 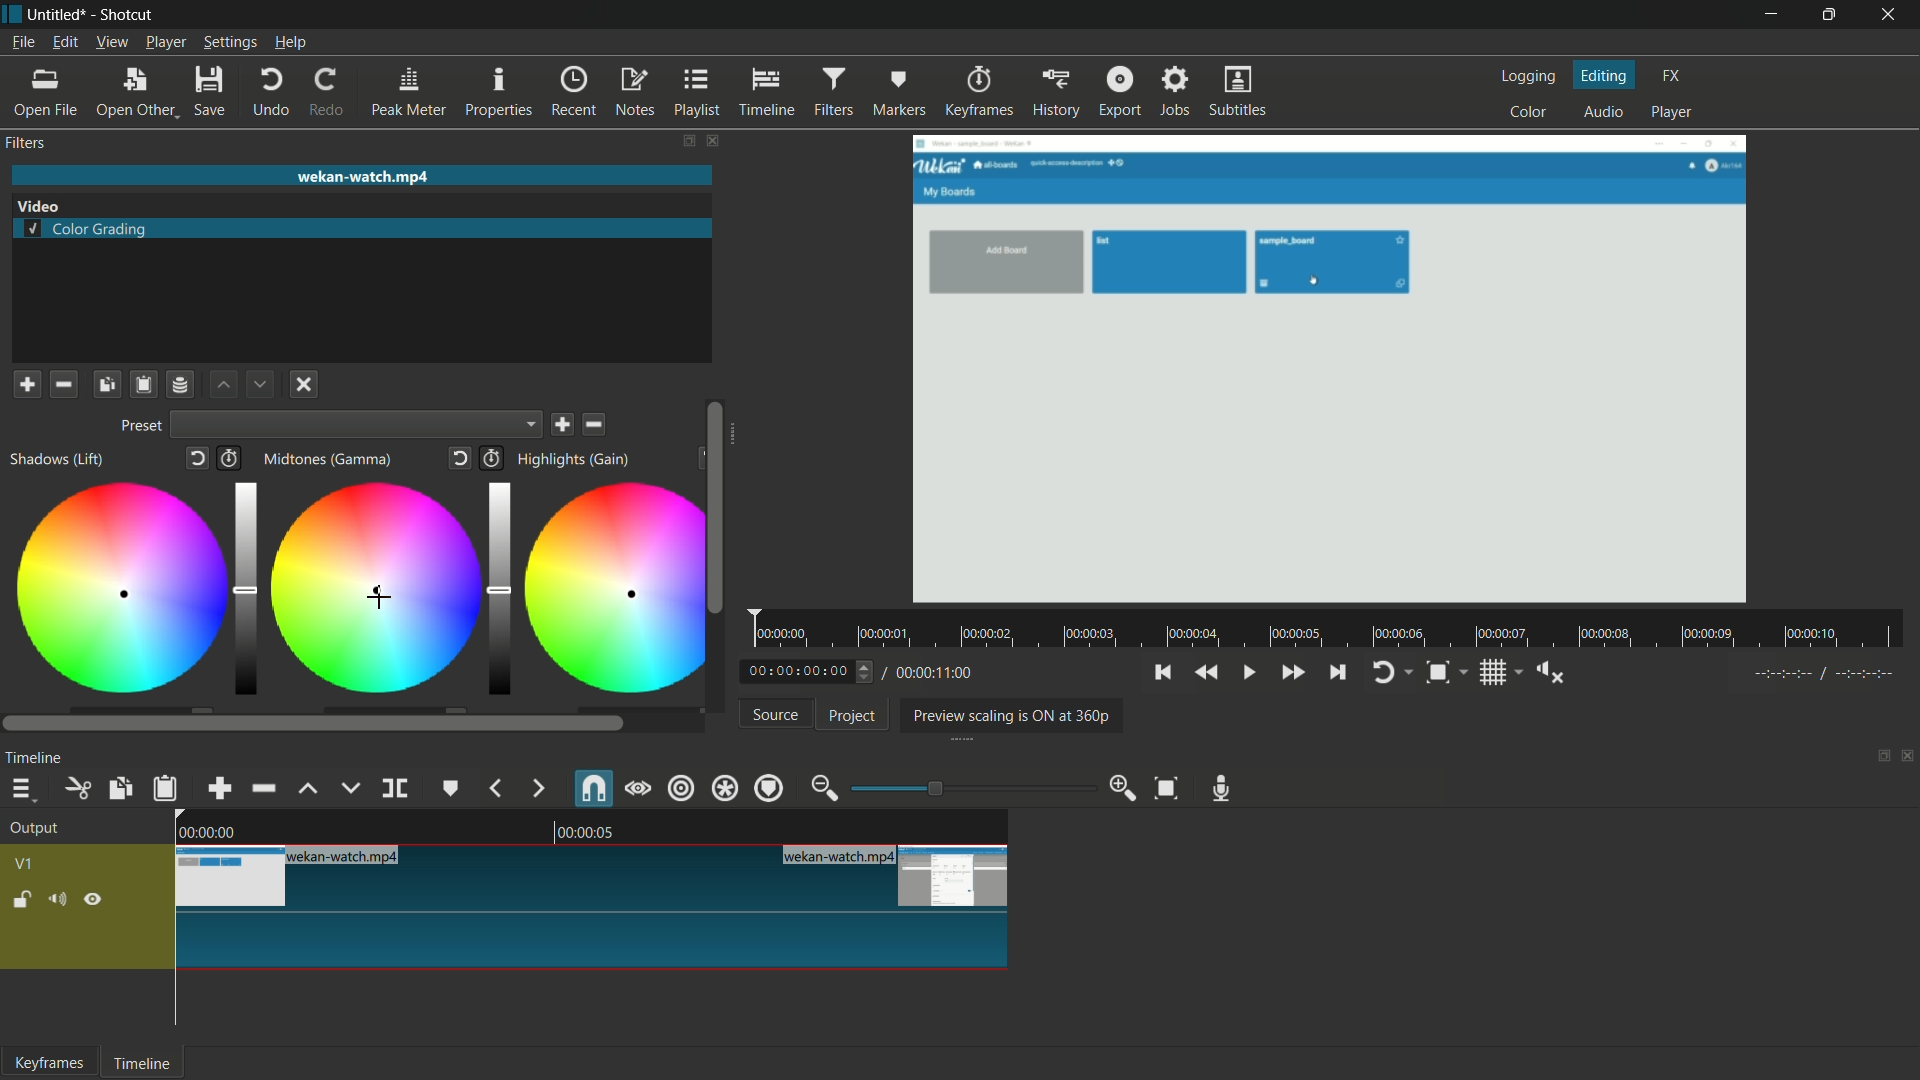 I want to click on timeline, so click(x=767, y=93).